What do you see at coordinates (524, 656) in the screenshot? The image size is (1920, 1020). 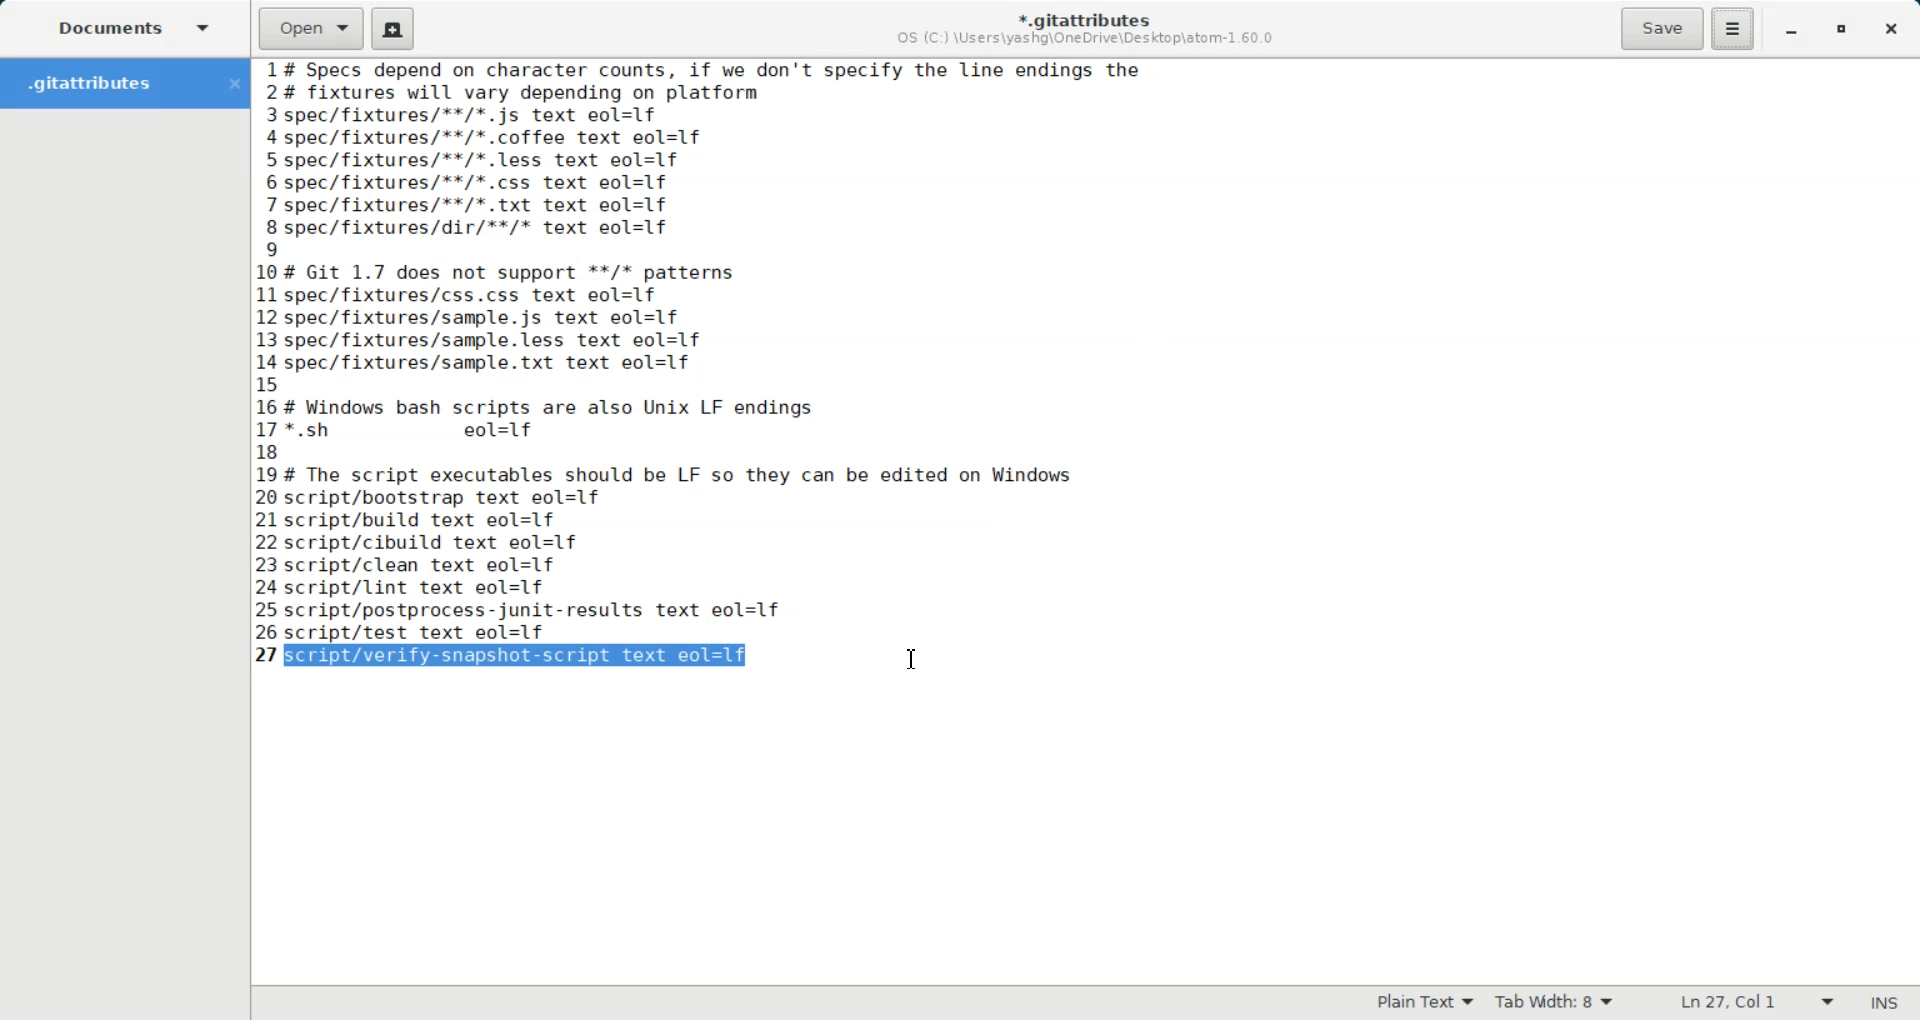 I see `script/verify-snapshot-script text eol=lf (selected)` at bounding box center [524, 656].